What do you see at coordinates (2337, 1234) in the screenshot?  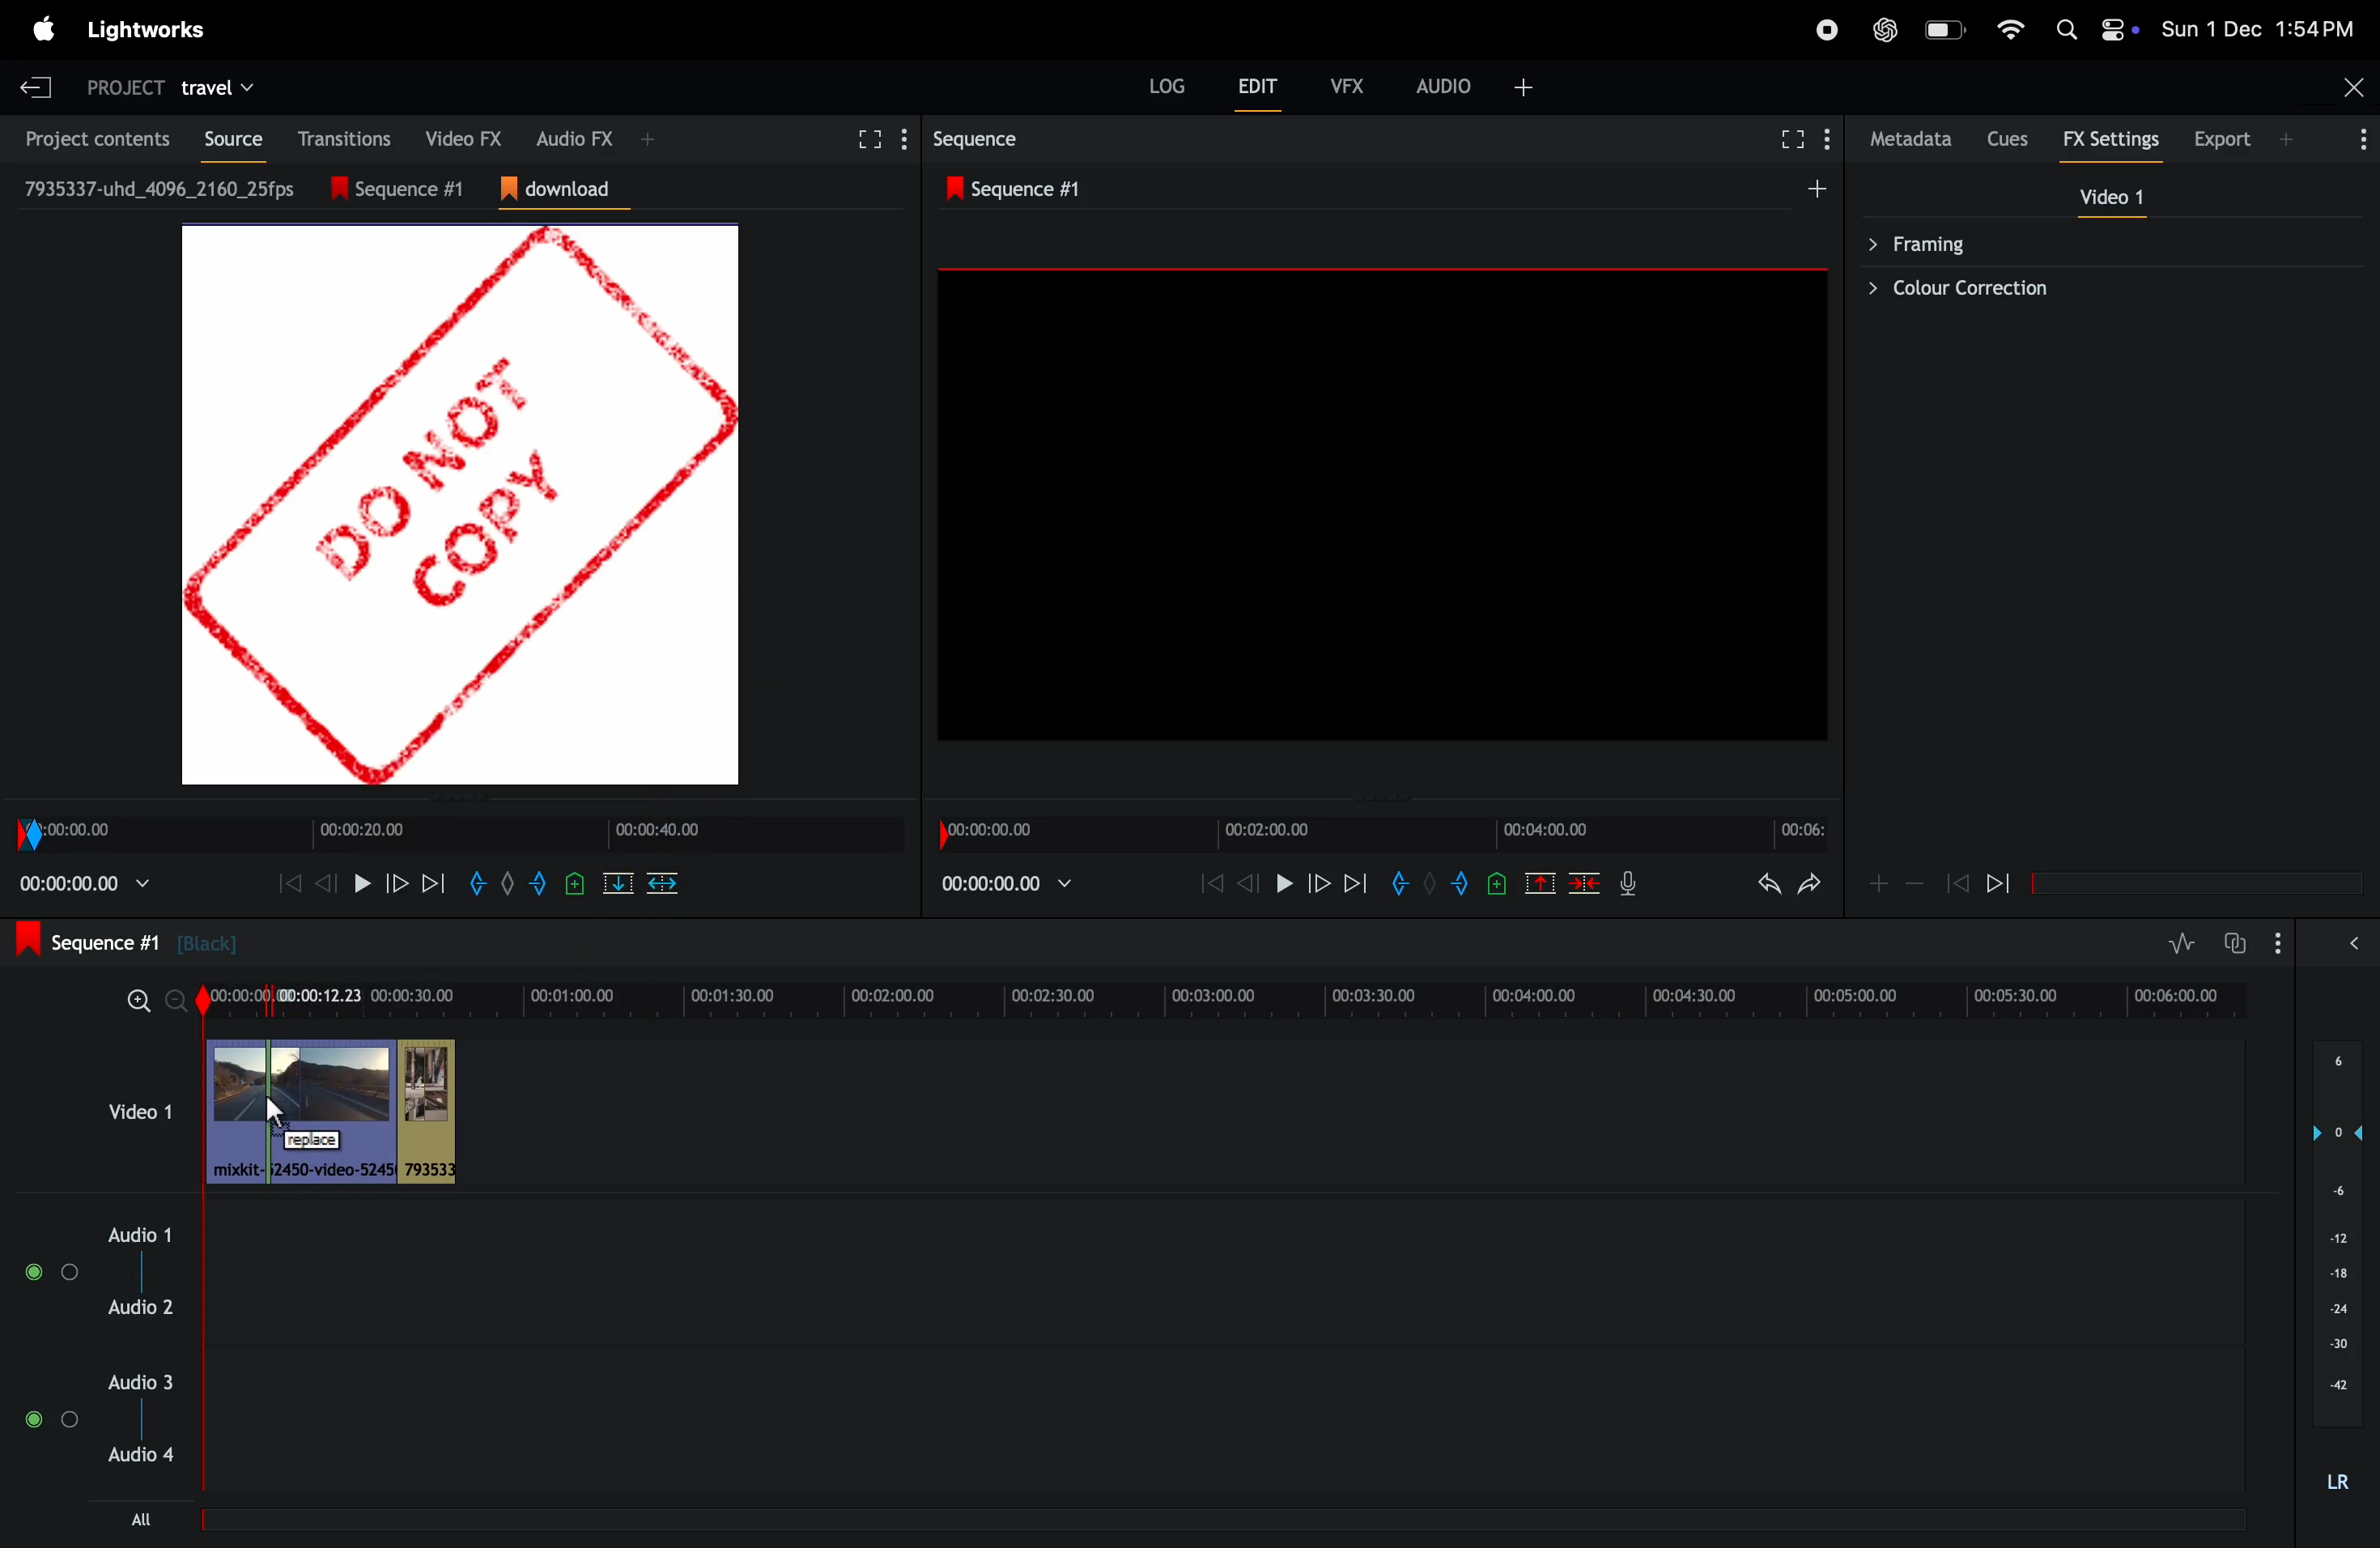 I see `audio pitch scale` at bounding box center [2337, 1234].